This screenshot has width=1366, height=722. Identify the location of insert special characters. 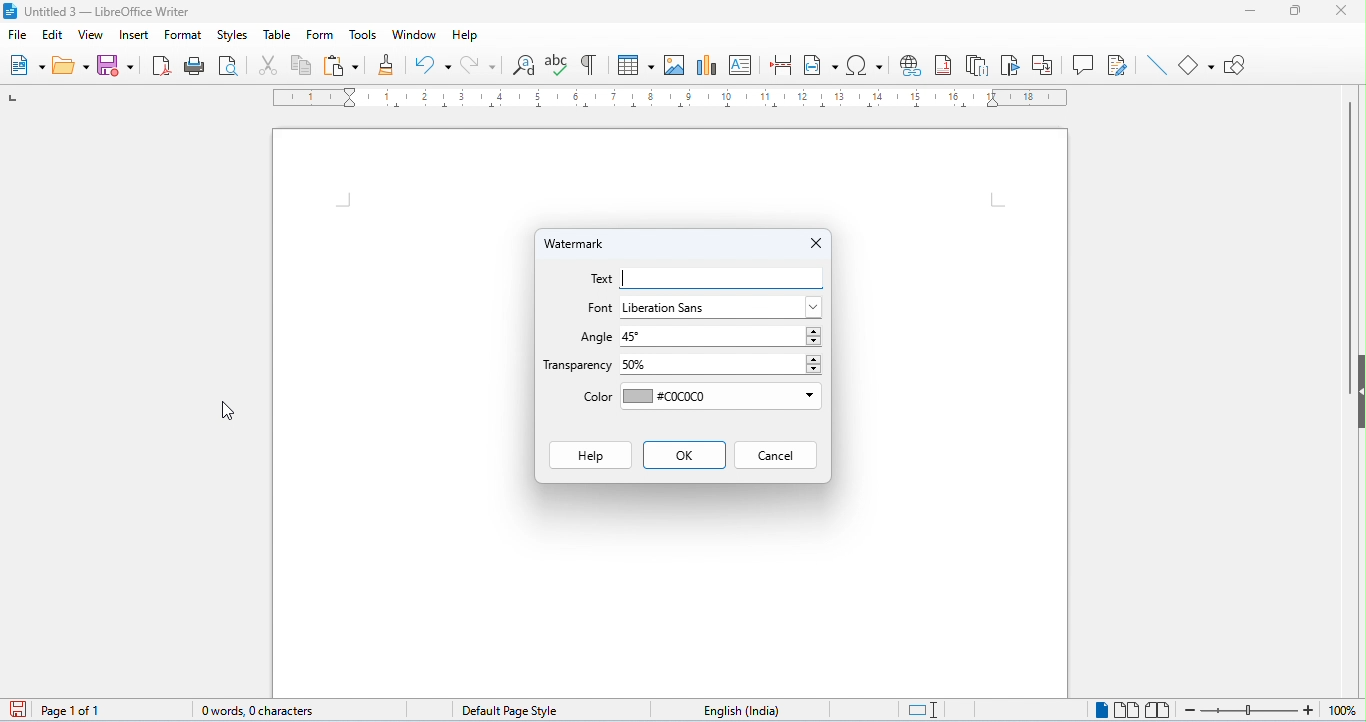
(865, 63).